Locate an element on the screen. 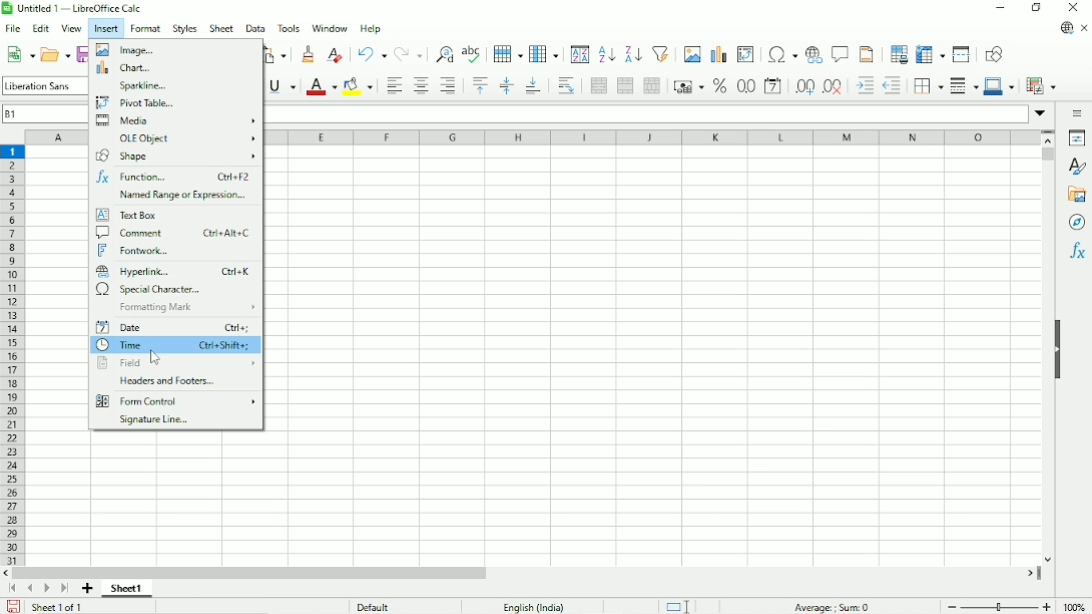  Formatting mark is located at coordinates (190, 308).